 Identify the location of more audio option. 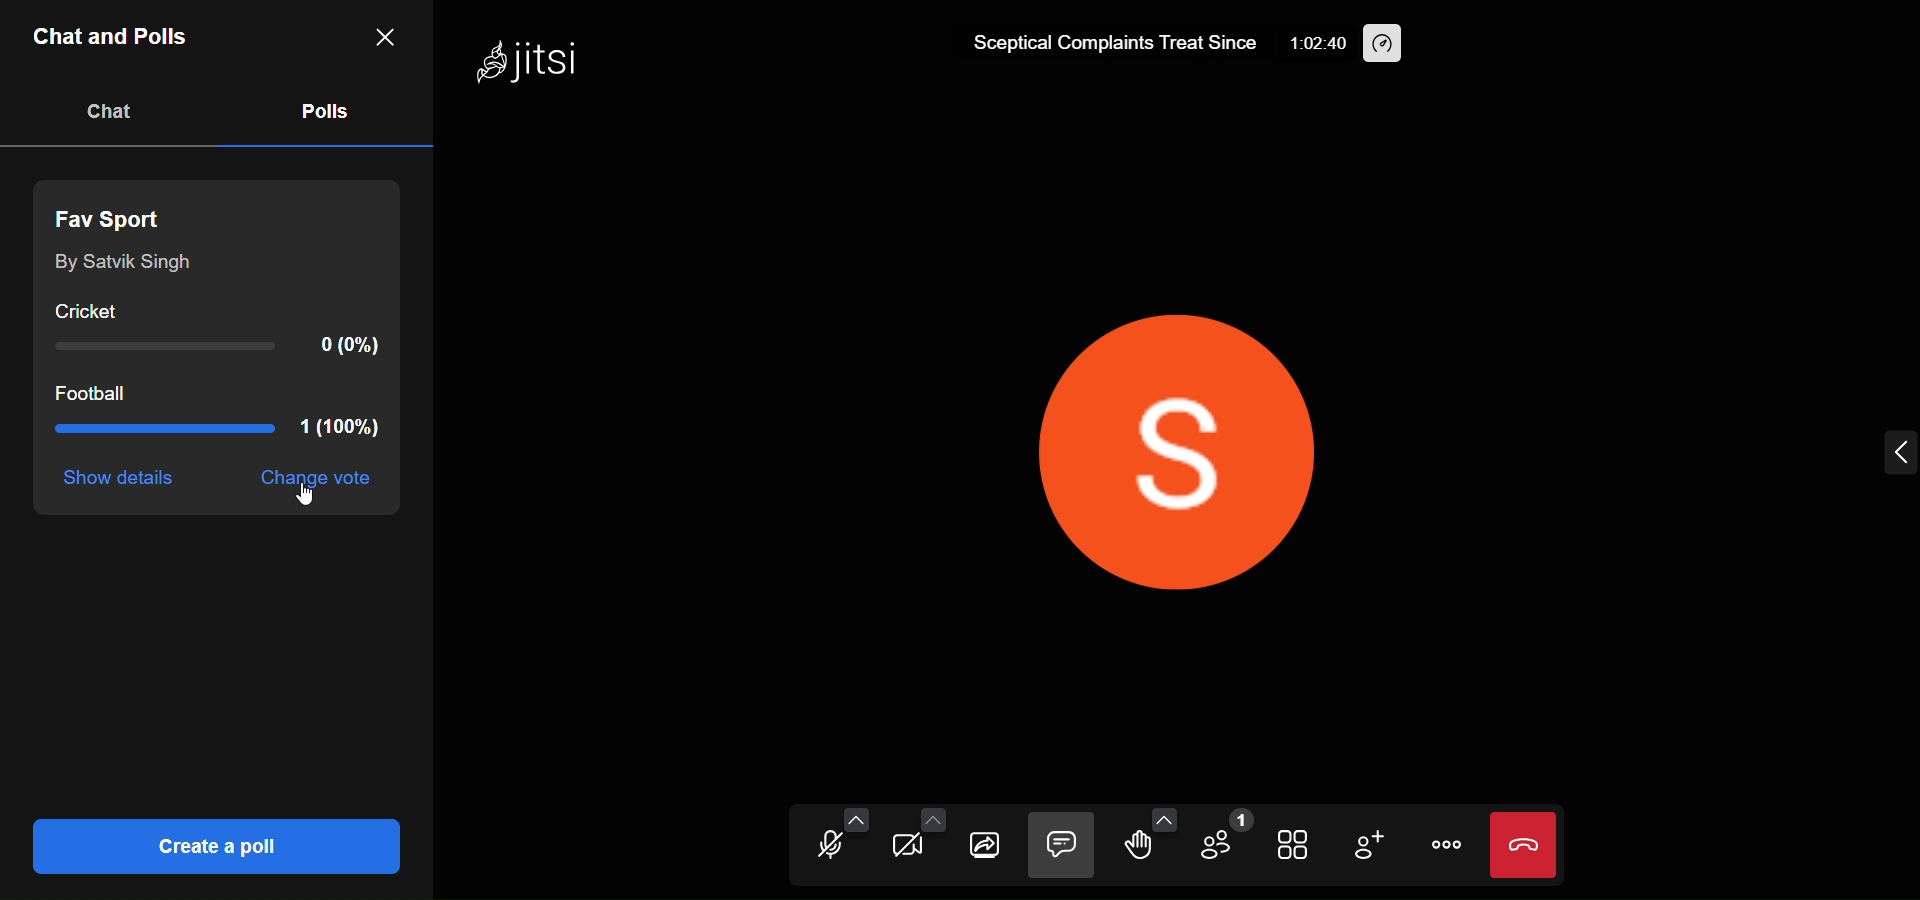
(856, 819).